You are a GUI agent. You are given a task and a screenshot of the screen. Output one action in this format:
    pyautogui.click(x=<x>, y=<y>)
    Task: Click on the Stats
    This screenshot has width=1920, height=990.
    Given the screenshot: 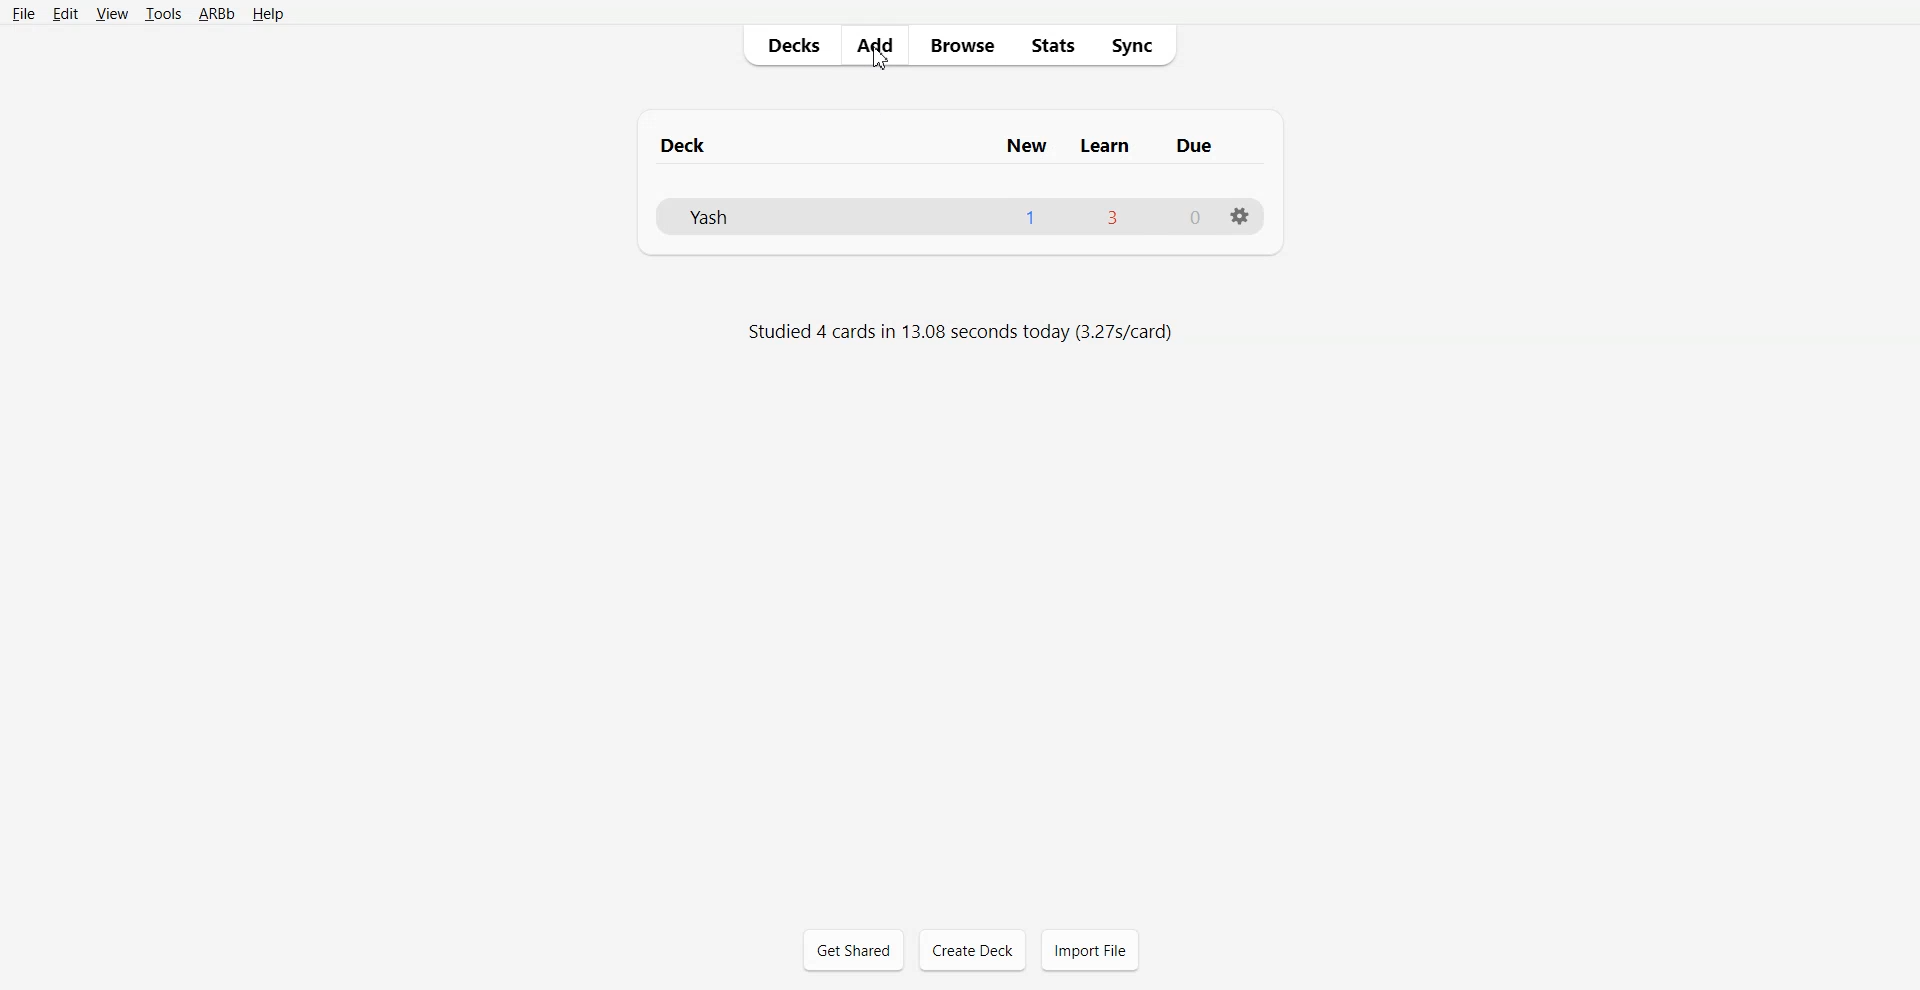 What is the action you would take?
    pyautogui.click(x=1051, y=45)
    